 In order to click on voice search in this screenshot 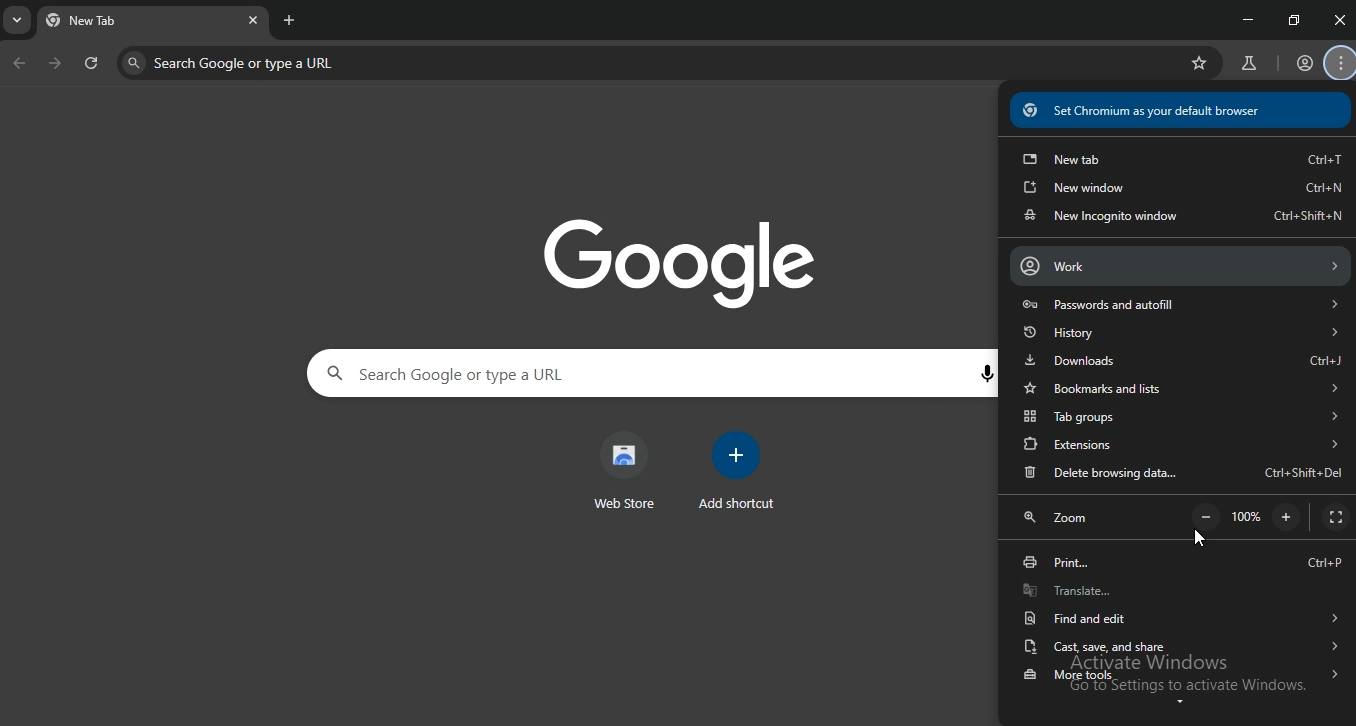, I will do `click(989, 375)`.